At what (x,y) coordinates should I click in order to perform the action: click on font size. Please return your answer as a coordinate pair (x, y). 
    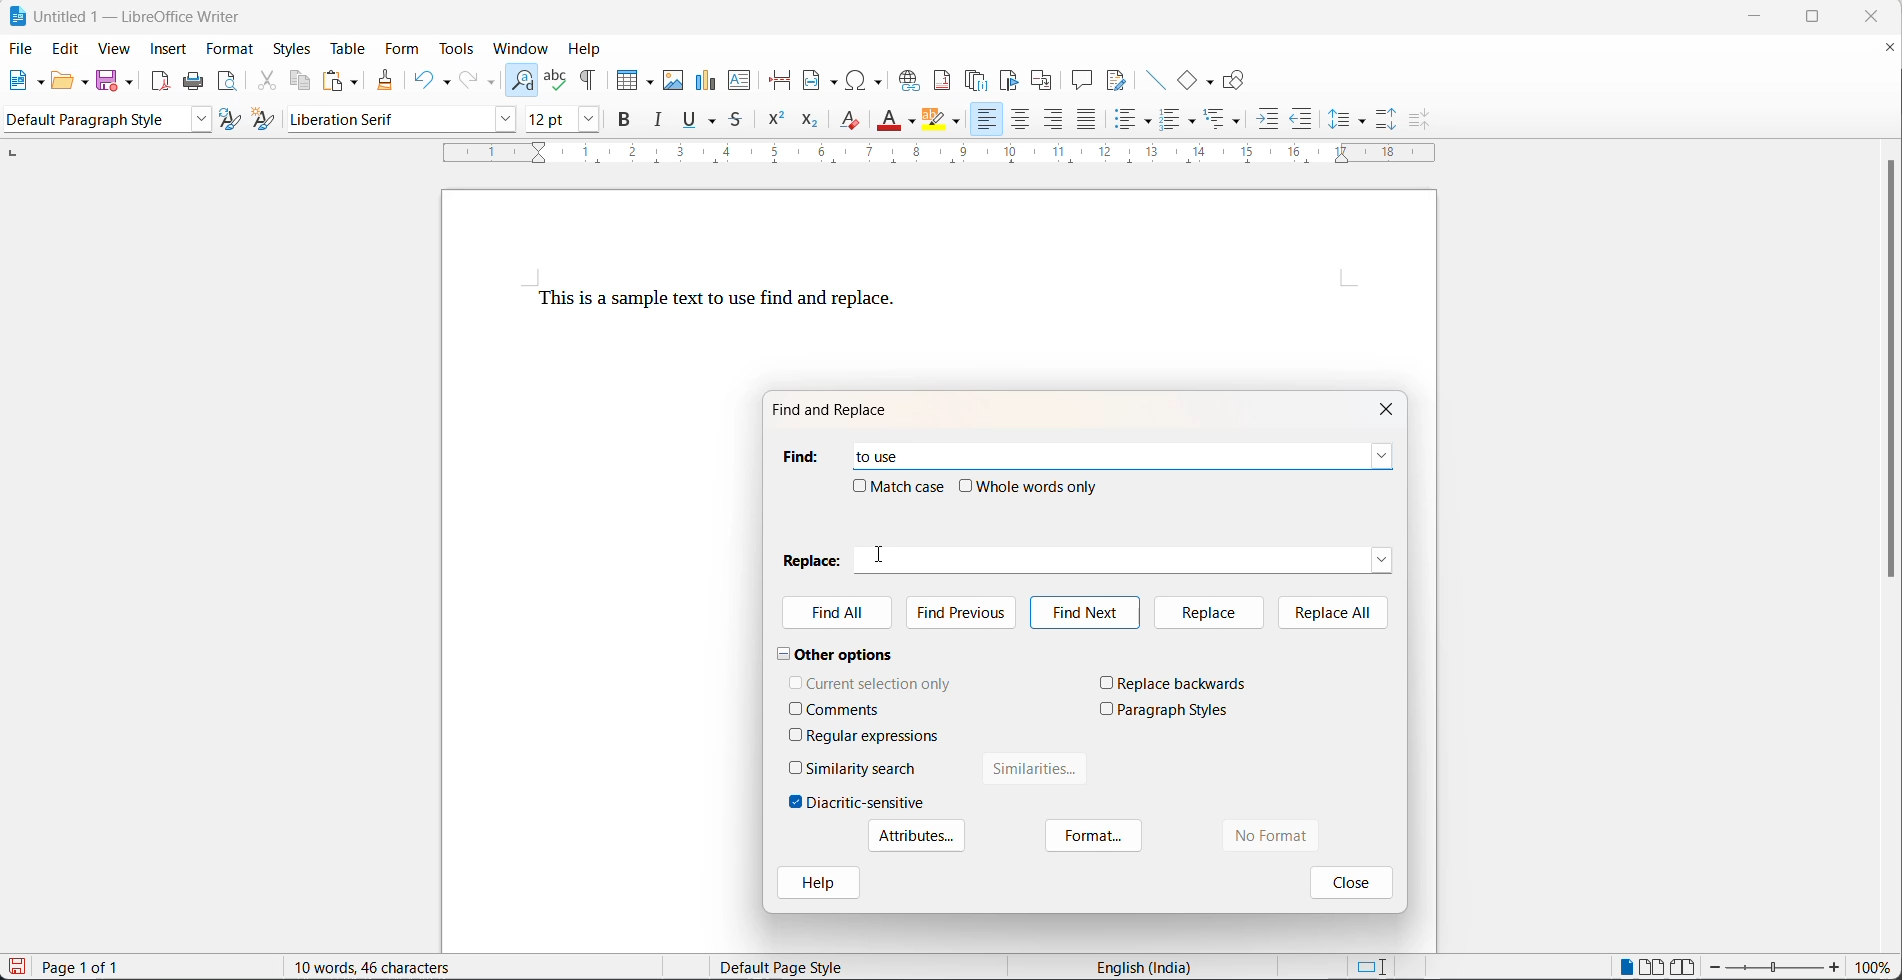
    Looking at the image, I should click on (545, 122).